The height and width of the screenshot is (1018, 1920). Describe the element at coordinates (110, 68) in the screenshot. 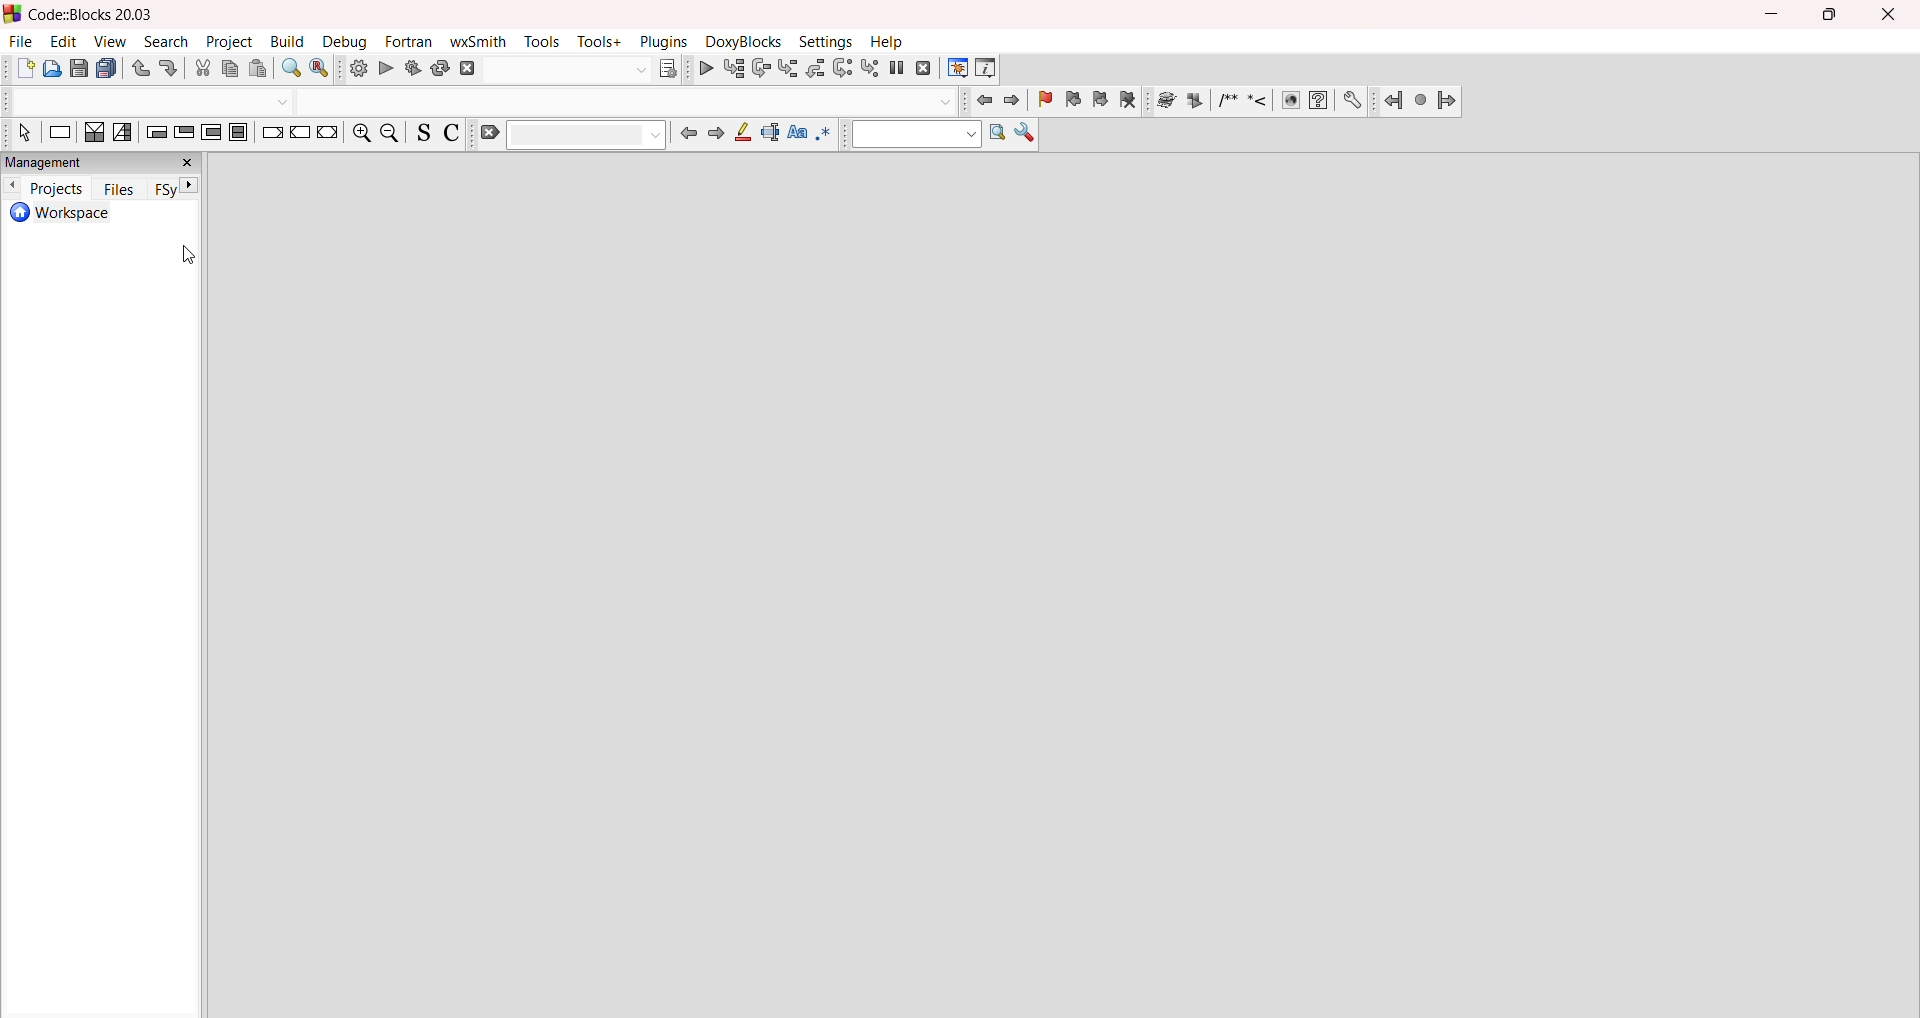

I see `save everything` at that location.